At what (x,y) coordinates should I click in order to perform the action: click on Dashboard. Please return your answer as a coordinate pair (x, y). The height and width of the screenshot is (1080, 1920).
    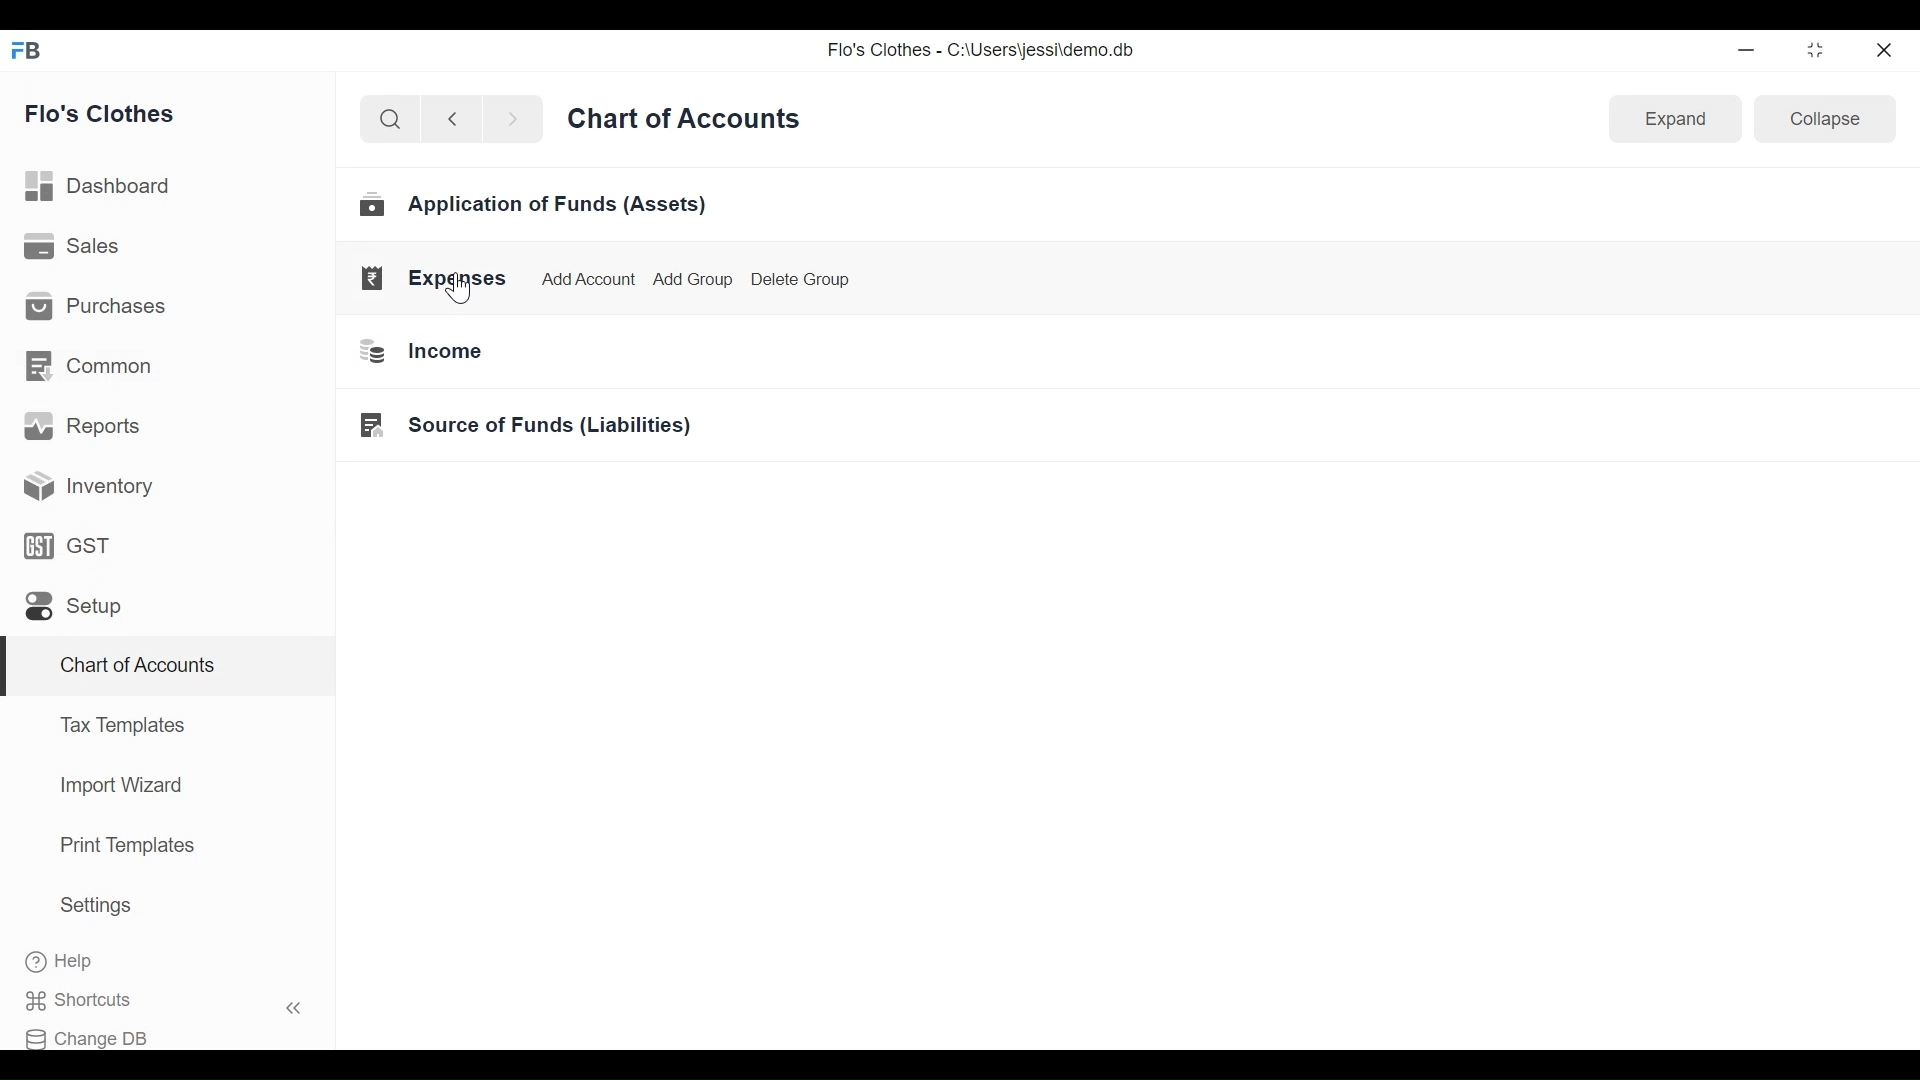
    Looking at the image, I should click on (107, 186).